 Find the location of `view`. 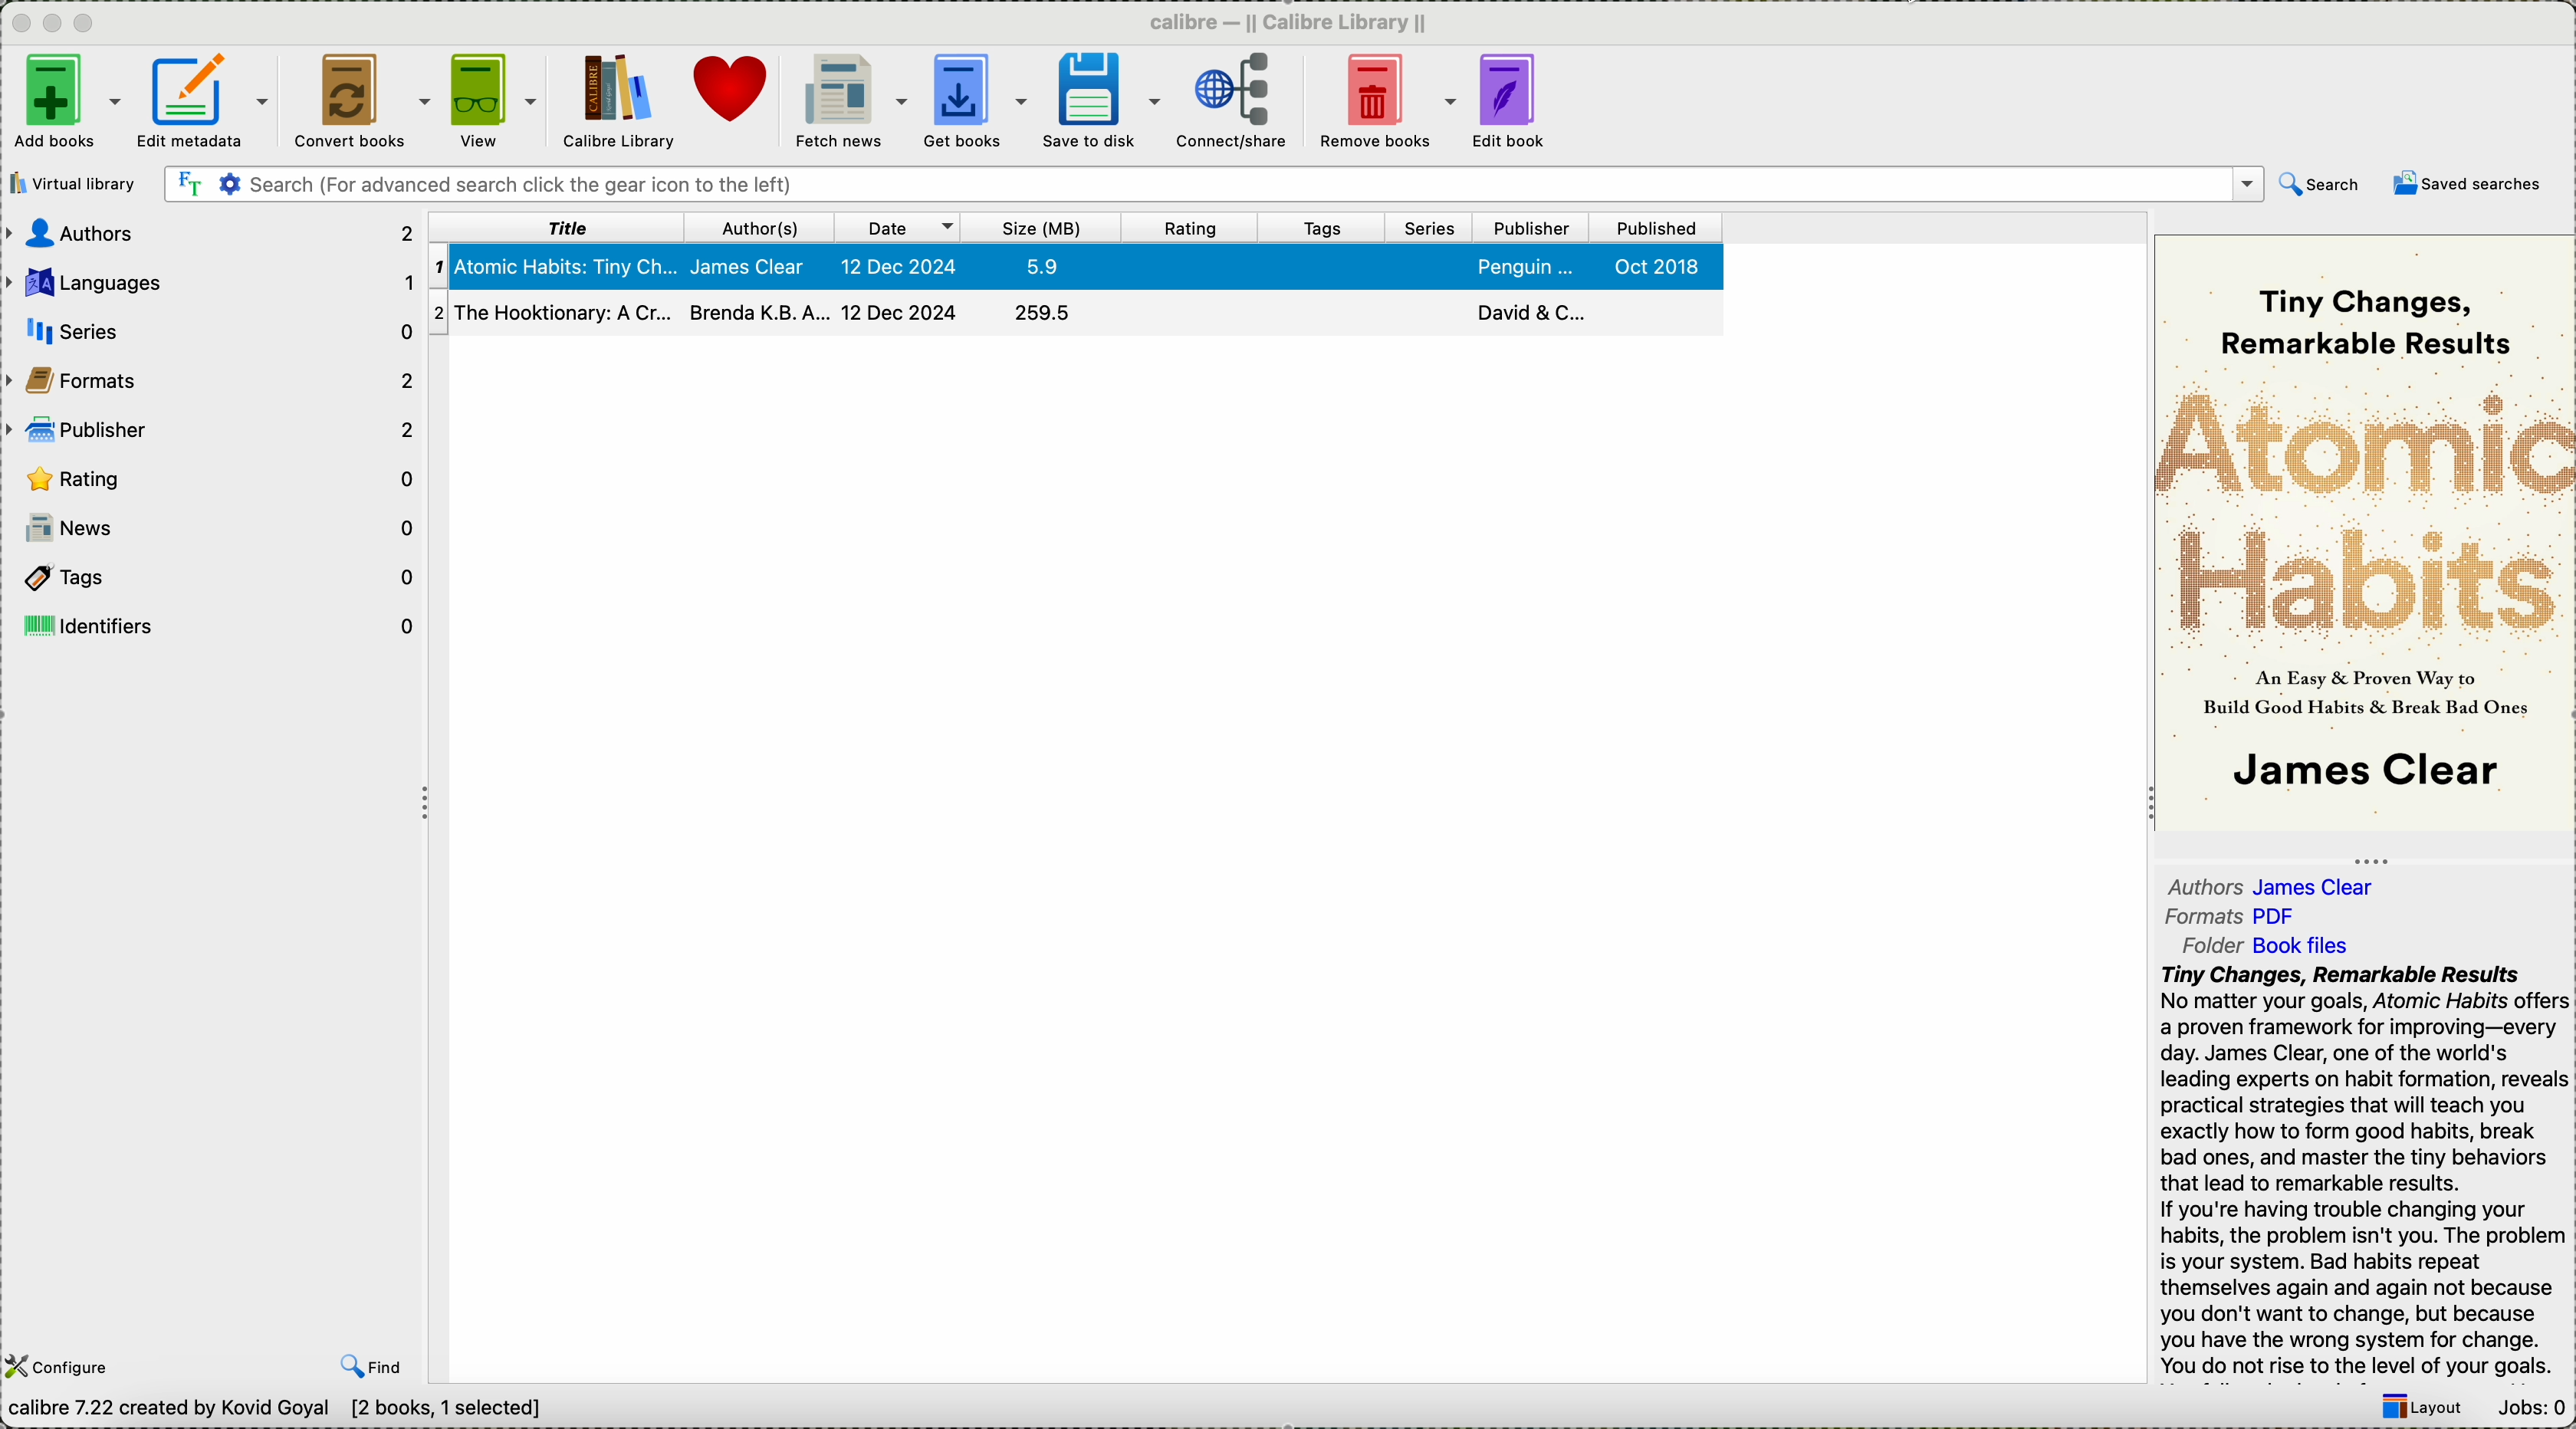

view is located at coordinates (492, 99).